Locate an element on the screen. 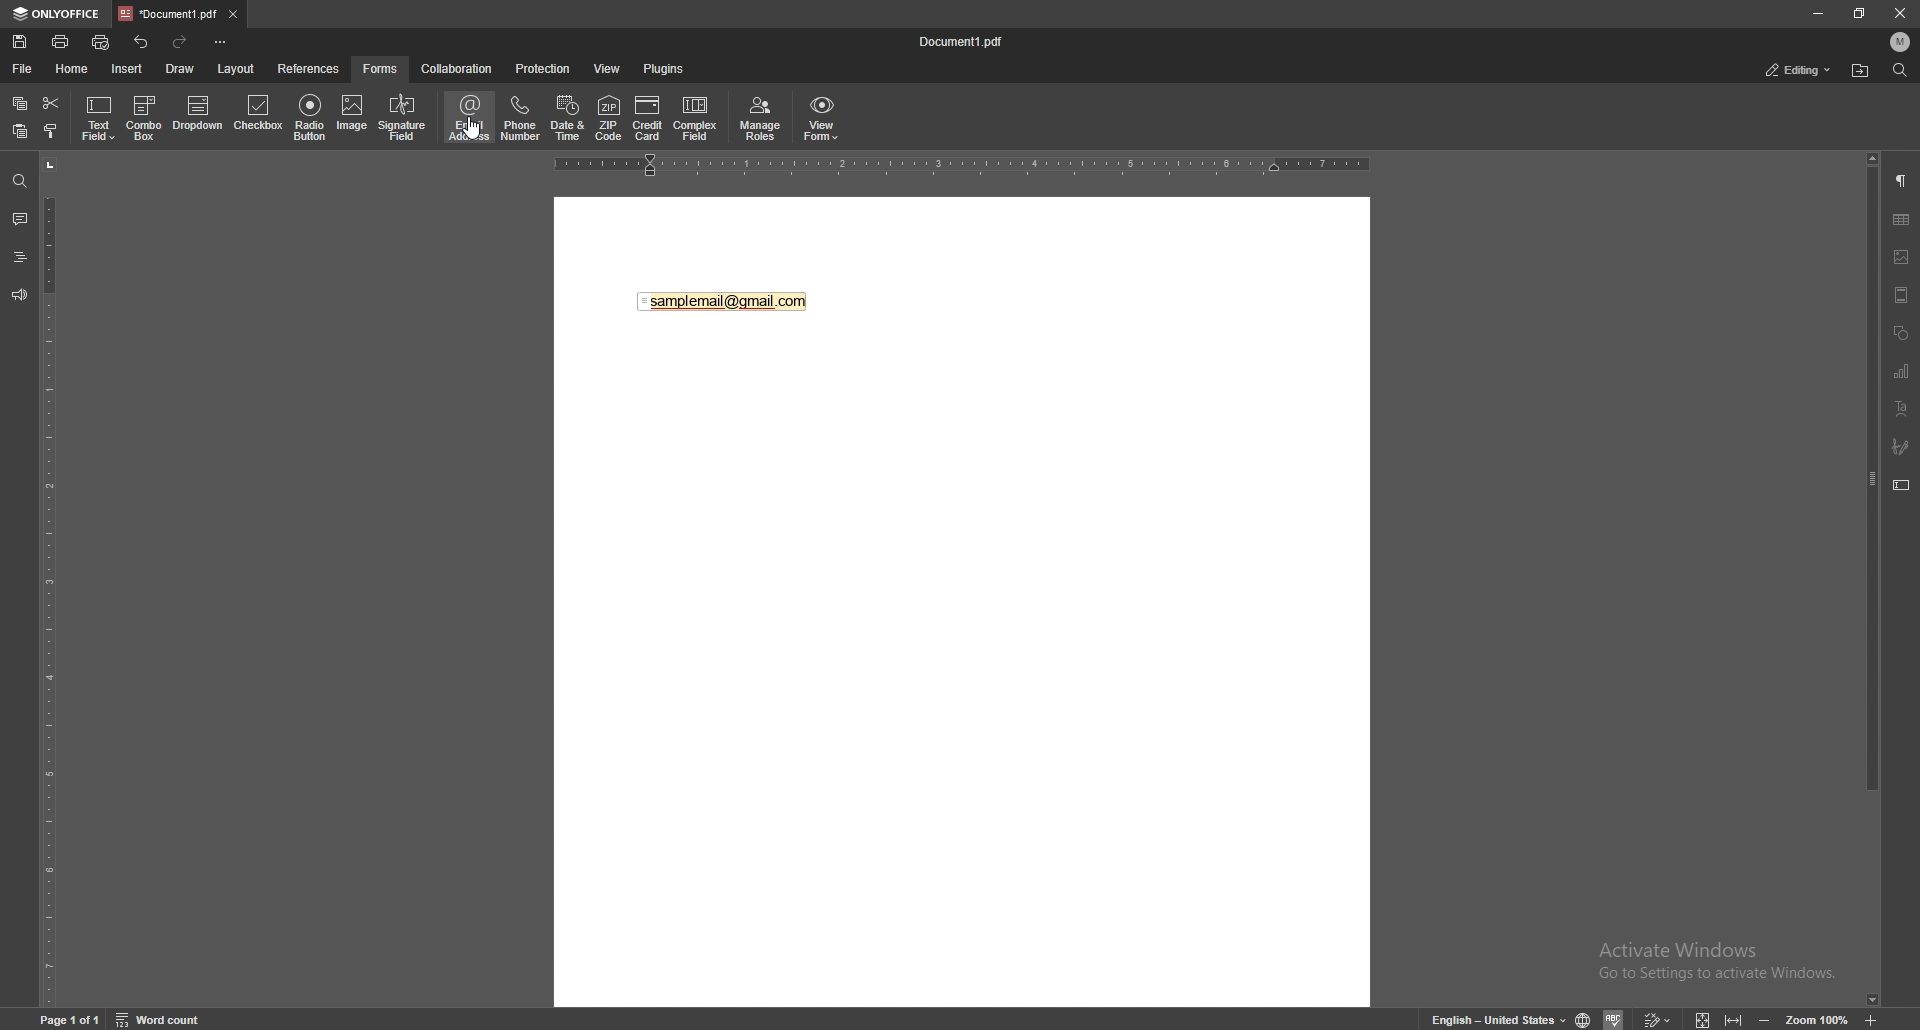 This screenshot has width=1920, height=1030. checkbox is located at coordinates (260, 114).